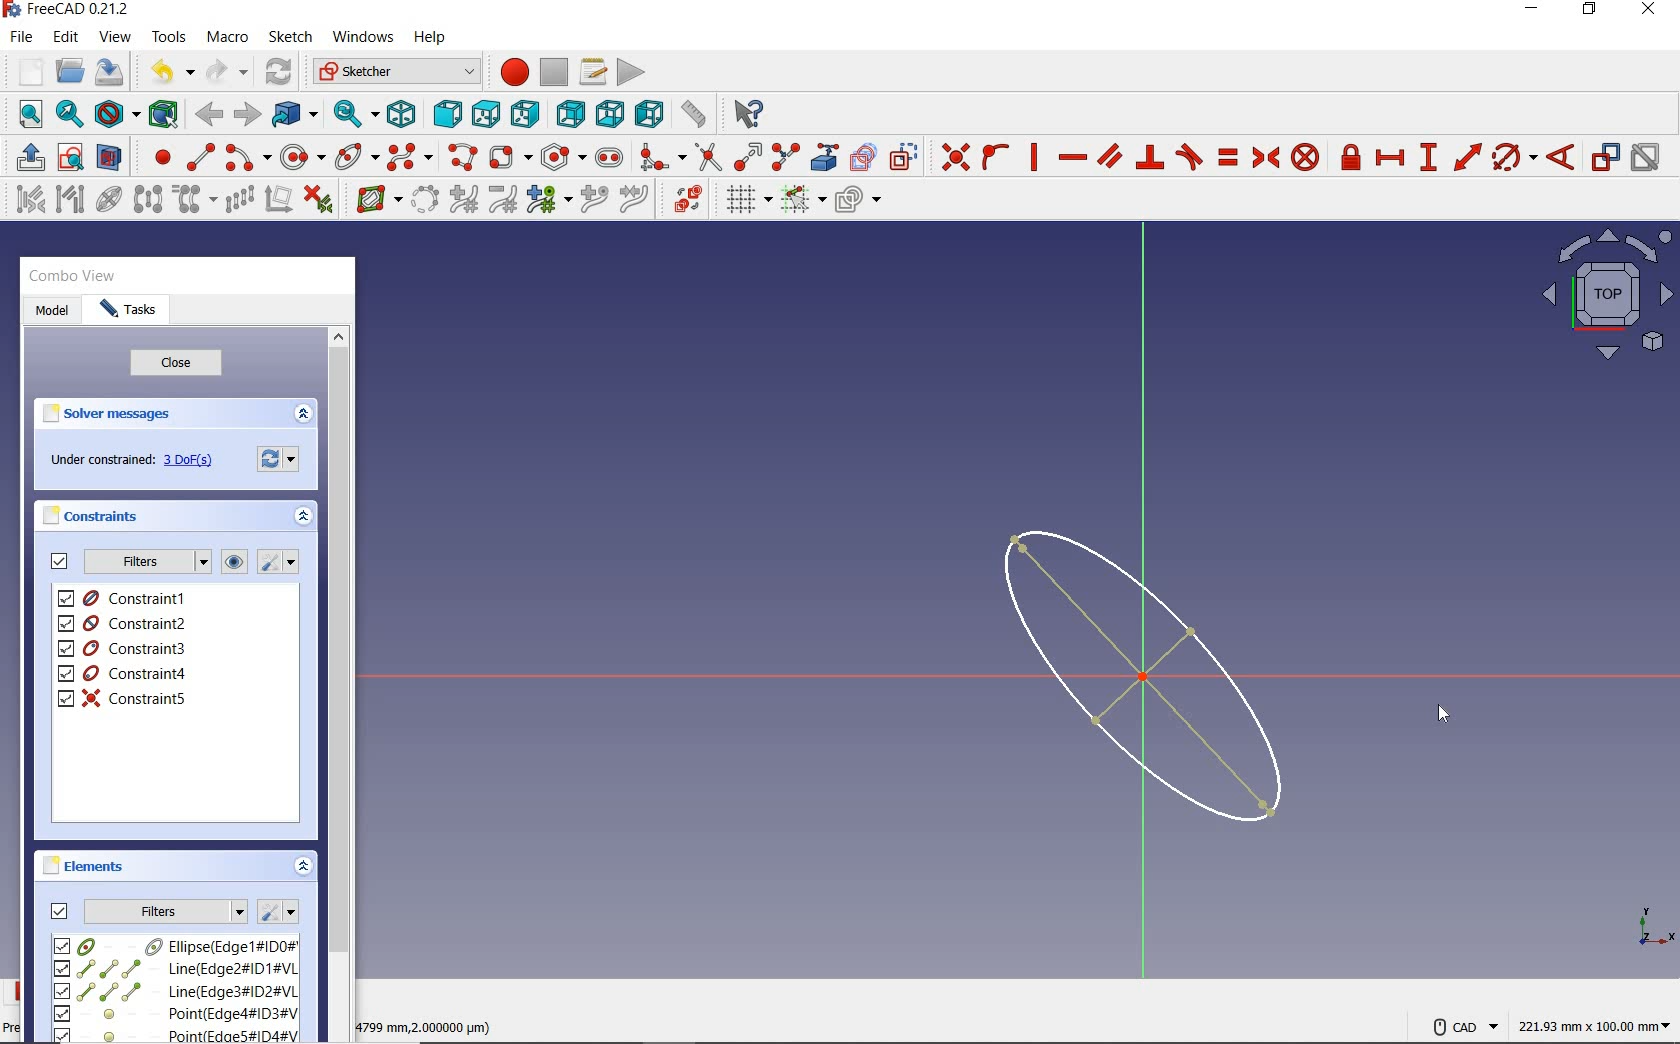 The image size is (1680, 1044). I want to click on show/hide internal geometry, so click(112, 198).